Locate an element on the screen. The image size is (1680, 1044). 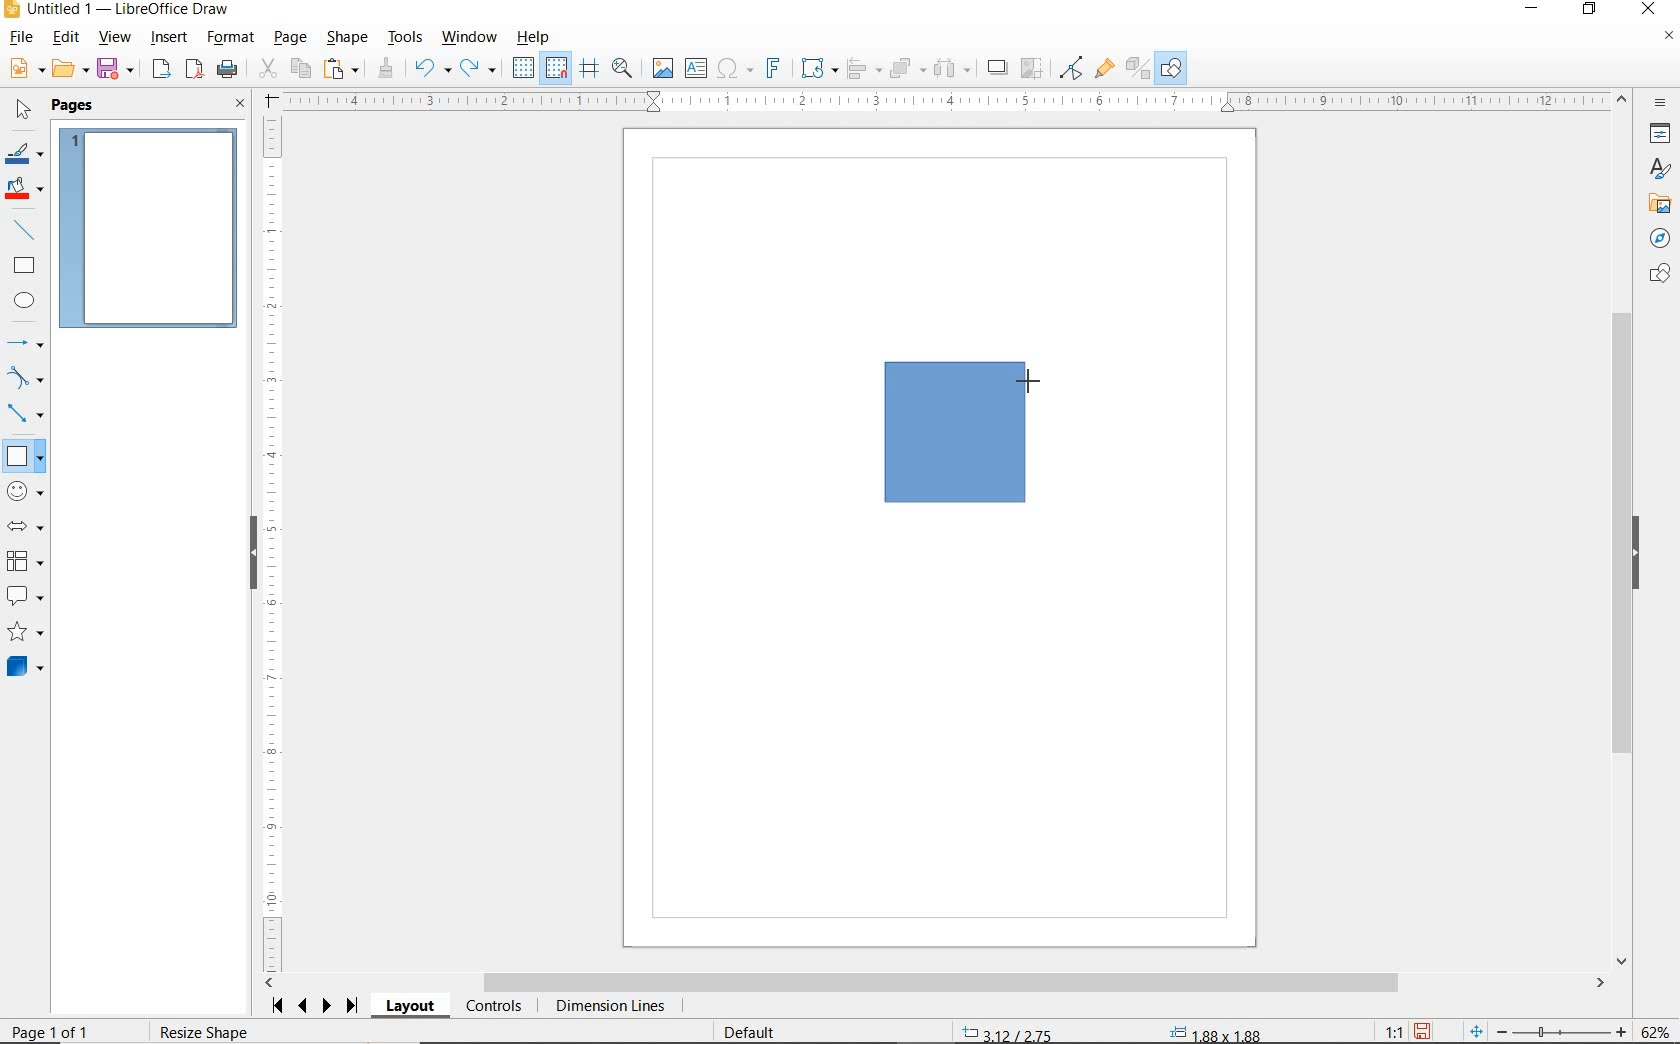
NEW is located at coordinates (25, 69).